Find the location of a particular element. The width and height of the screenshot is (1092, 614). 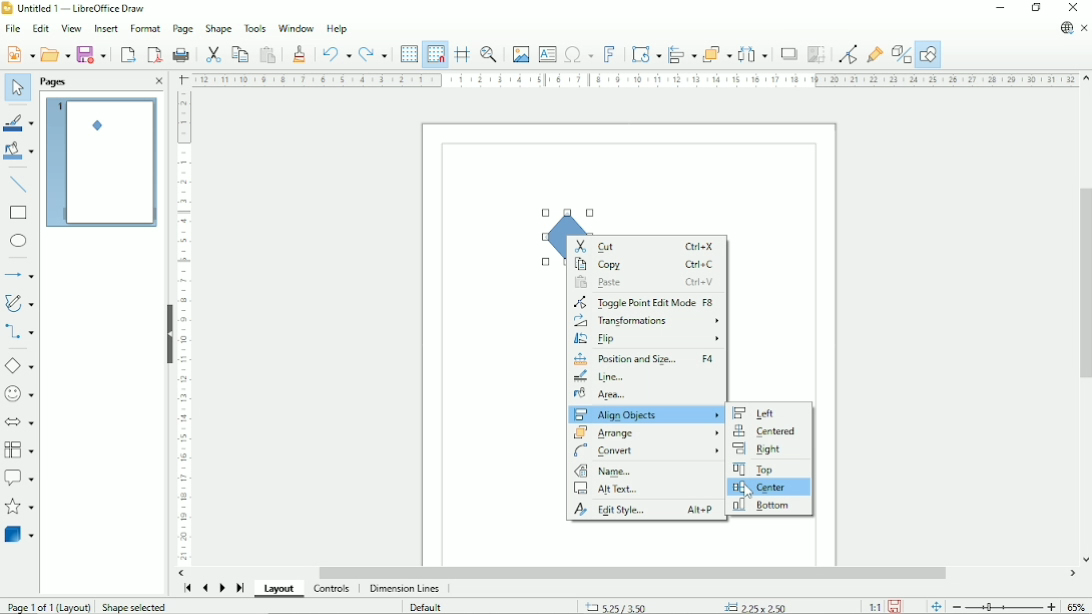

Vertical scale is located at coordinates (183, 326).